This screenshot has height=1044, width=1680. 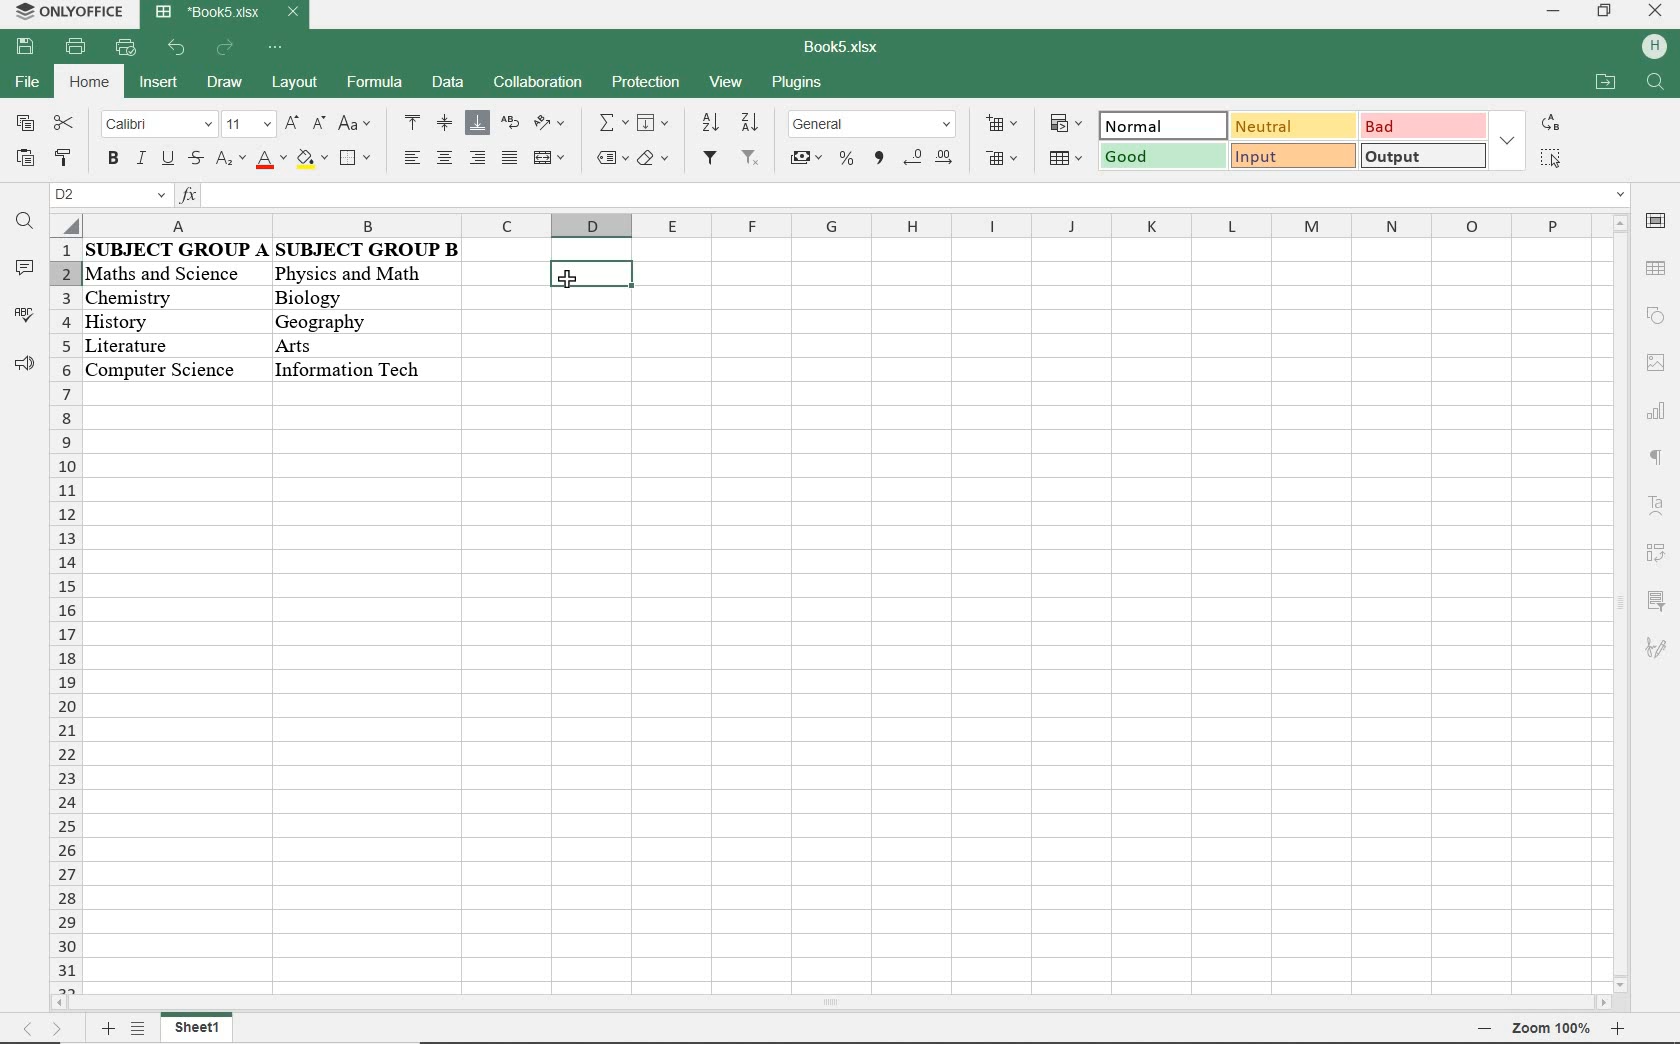 I want to click on next, so click(x=58, y=1033).